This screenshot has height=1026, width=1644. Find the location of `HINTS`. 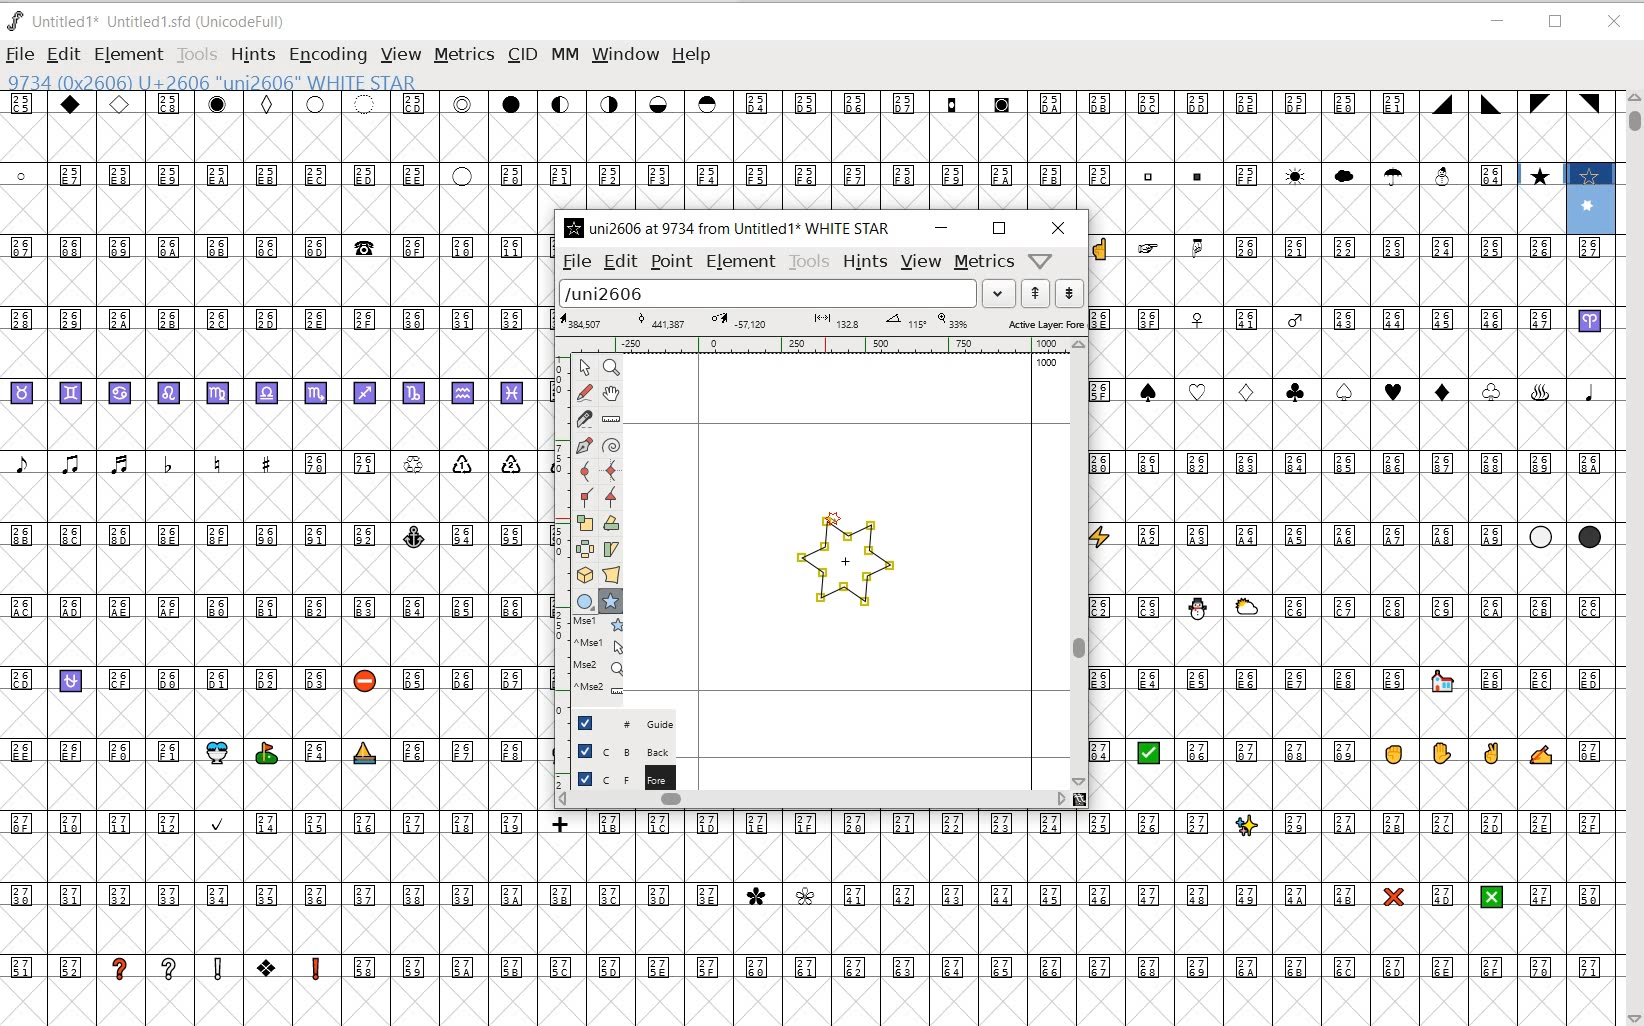

HINTS is located at coordinates (864, 262).